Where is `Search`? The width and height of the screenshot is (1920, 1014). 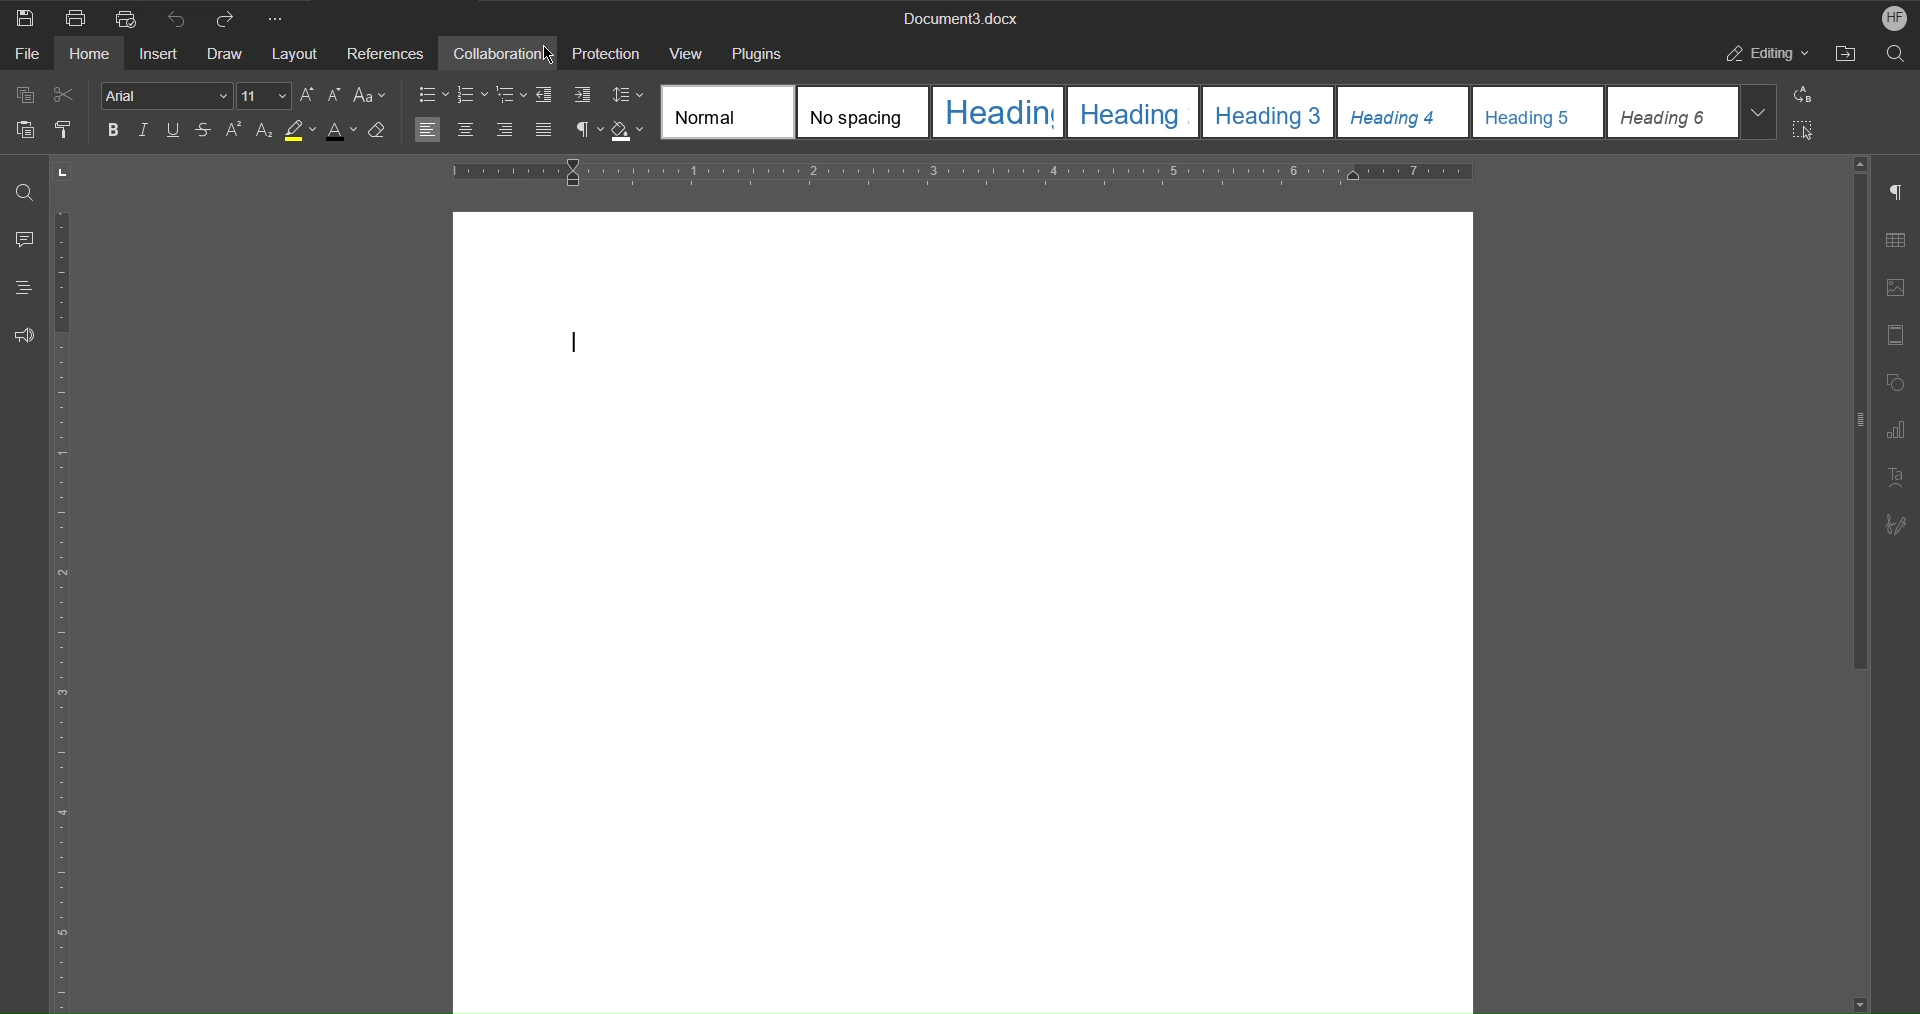 Search is located at coordinates (1896, 54).